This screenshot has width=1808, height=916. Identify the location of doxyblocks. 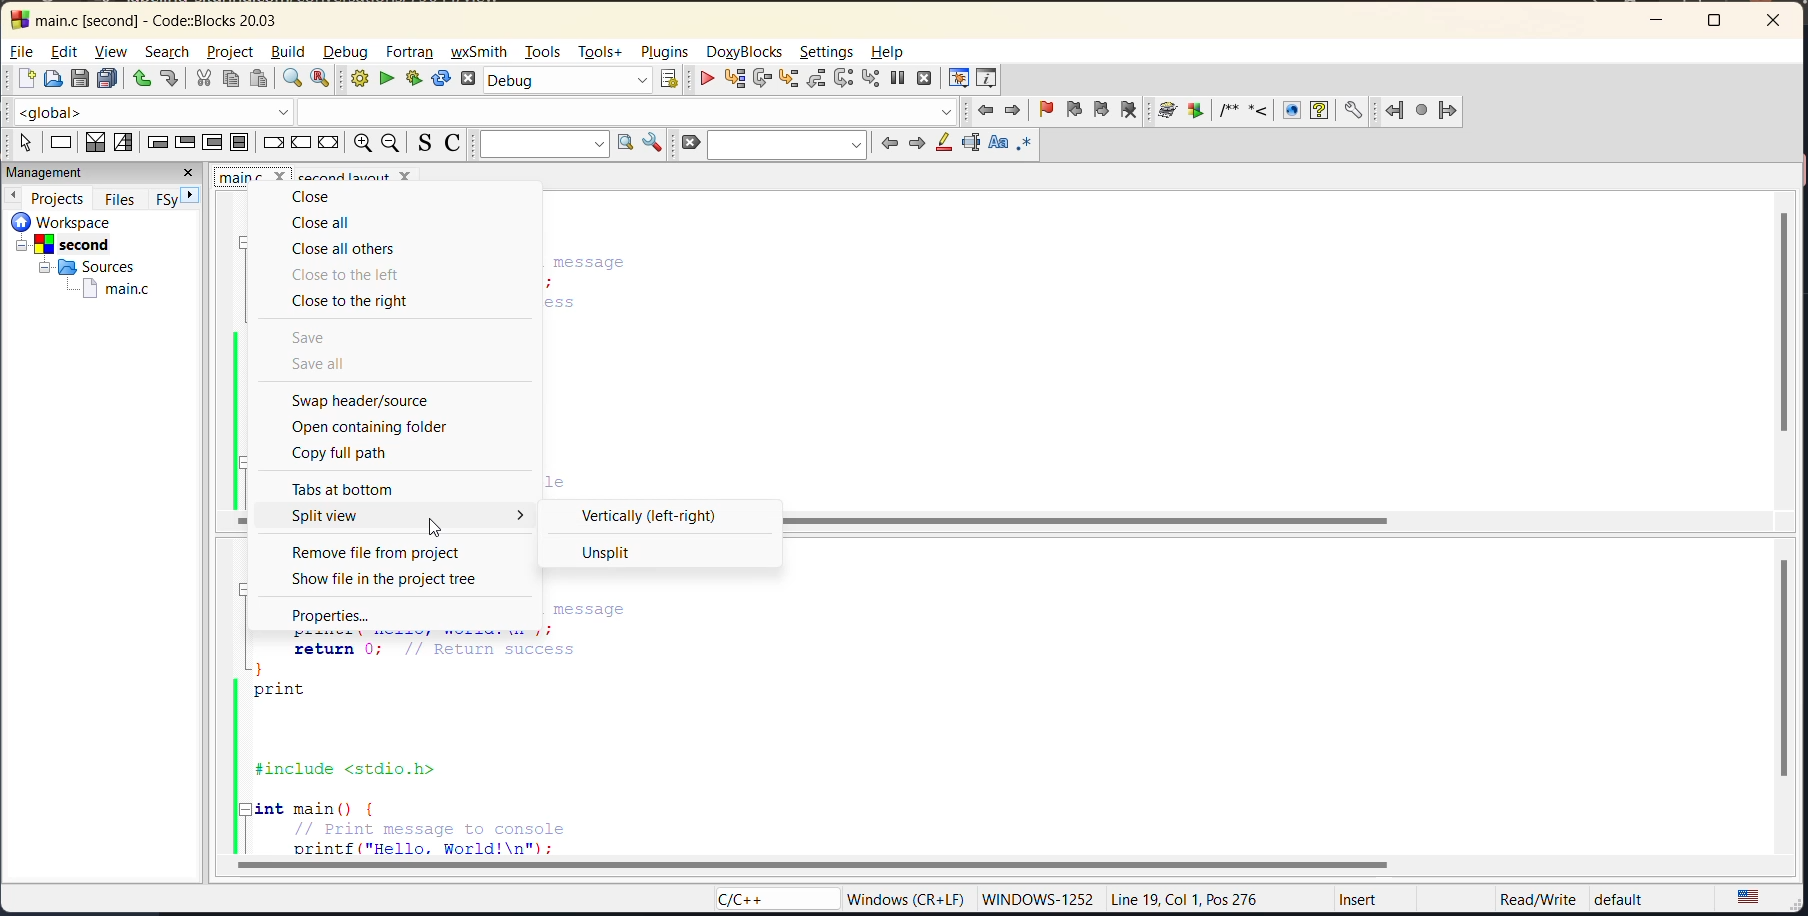
(746, 51).